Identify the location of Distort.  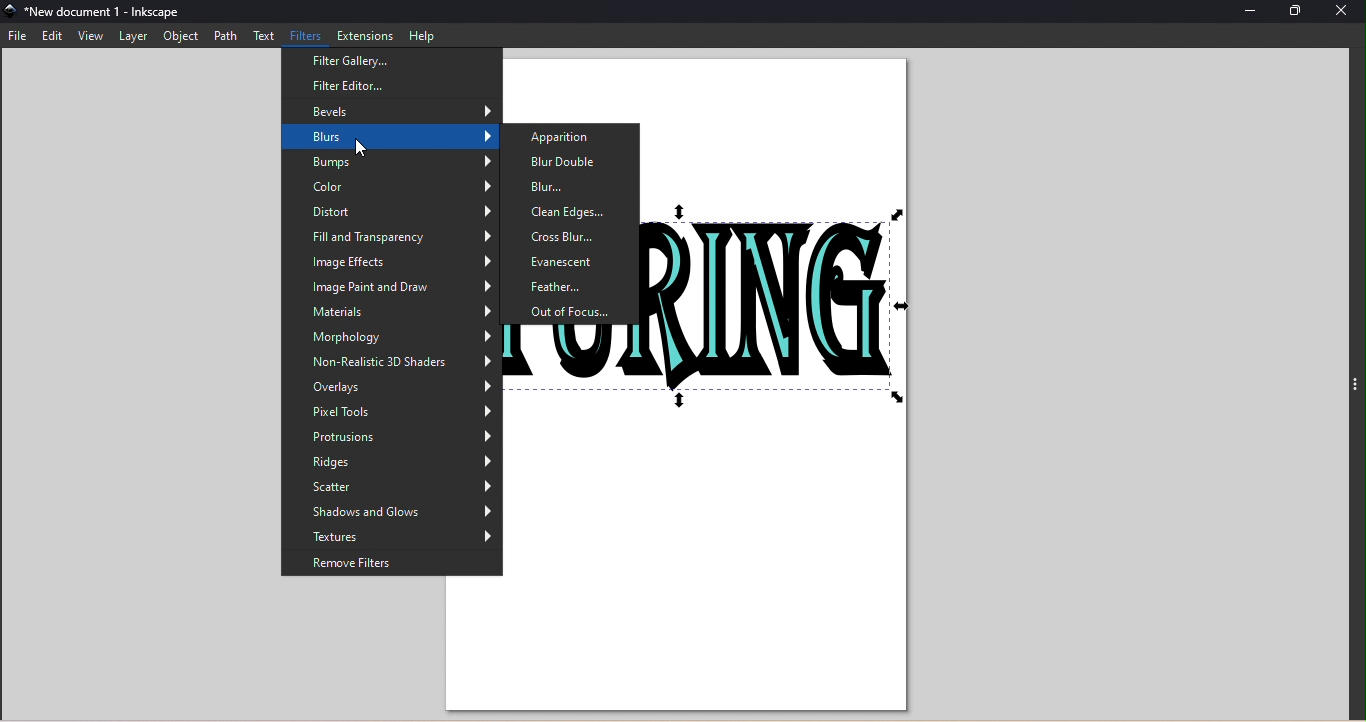
(395, 208).